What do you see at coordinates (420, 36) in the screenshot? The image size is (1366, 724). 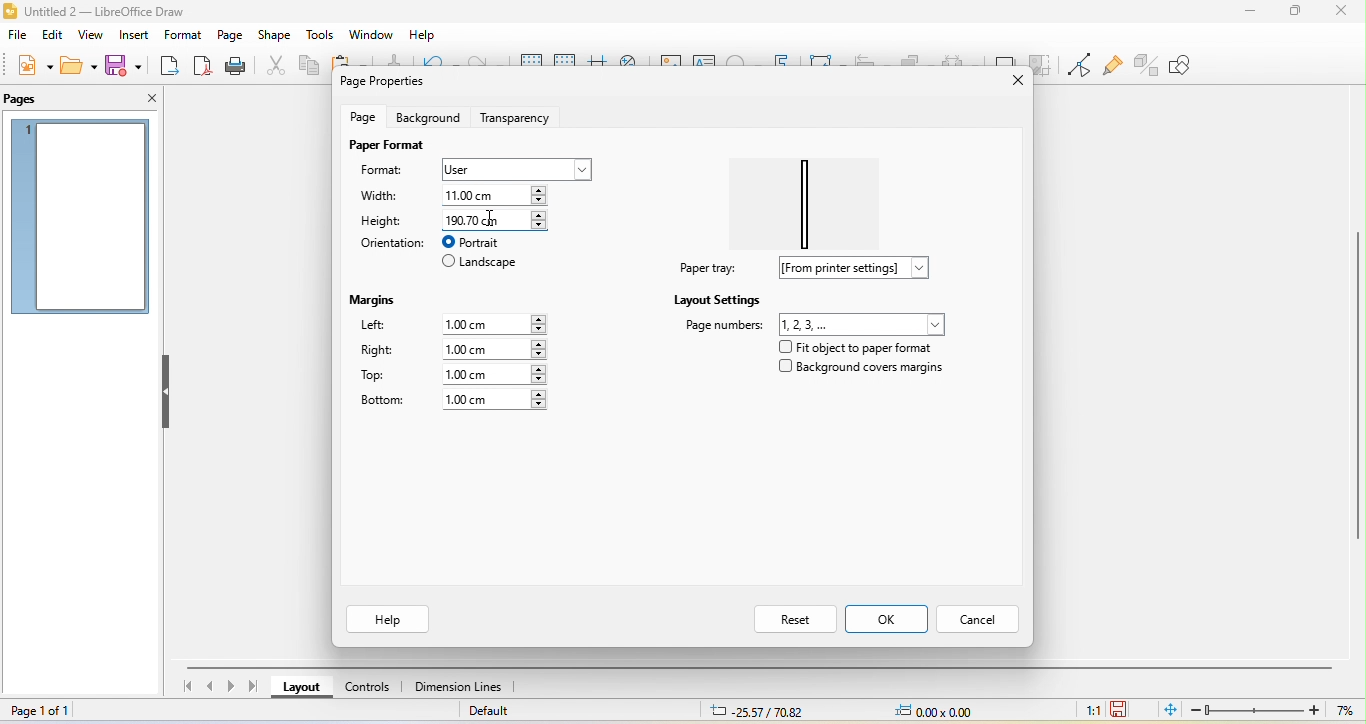 I see `help` at bounding box center [420, 36].